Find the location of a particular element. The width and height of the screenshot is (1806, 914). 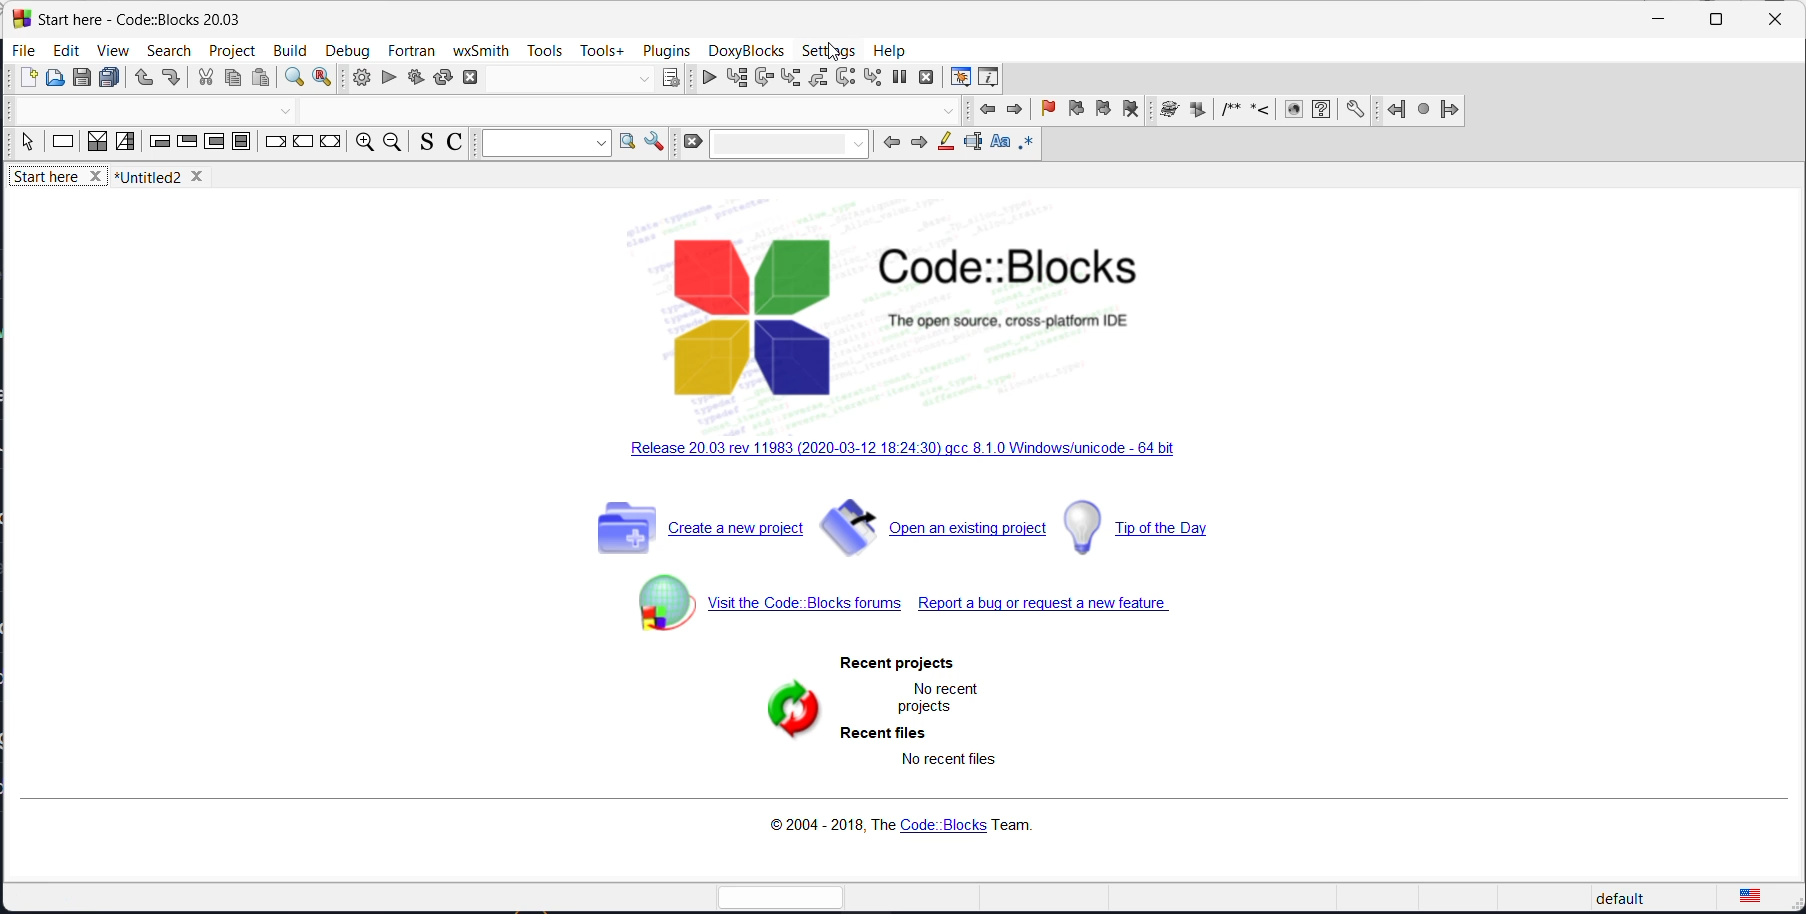

copyright is located at coordinates (896, 827).